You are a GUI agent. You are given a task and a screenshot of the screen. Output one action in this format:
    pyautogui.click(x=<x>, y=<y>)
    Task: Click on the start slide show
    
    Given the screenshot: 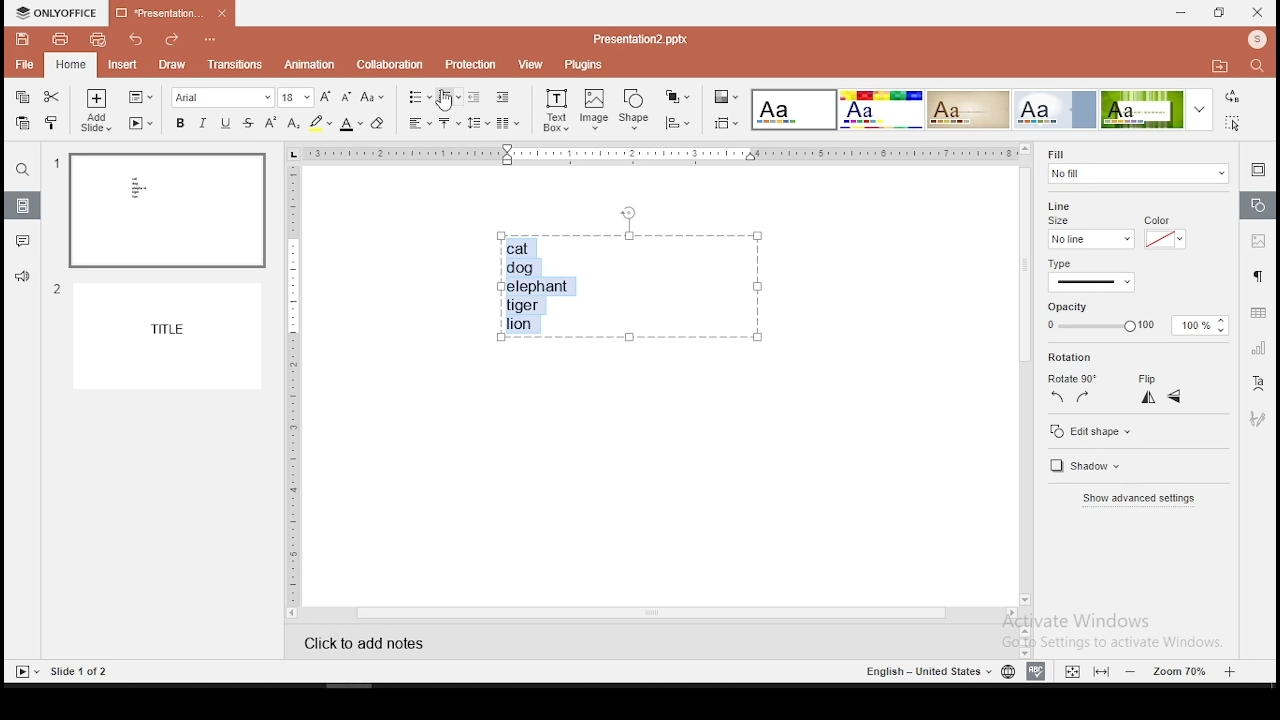 What is the action you would take?
    pyautogui.click(x=24, y=671)
    